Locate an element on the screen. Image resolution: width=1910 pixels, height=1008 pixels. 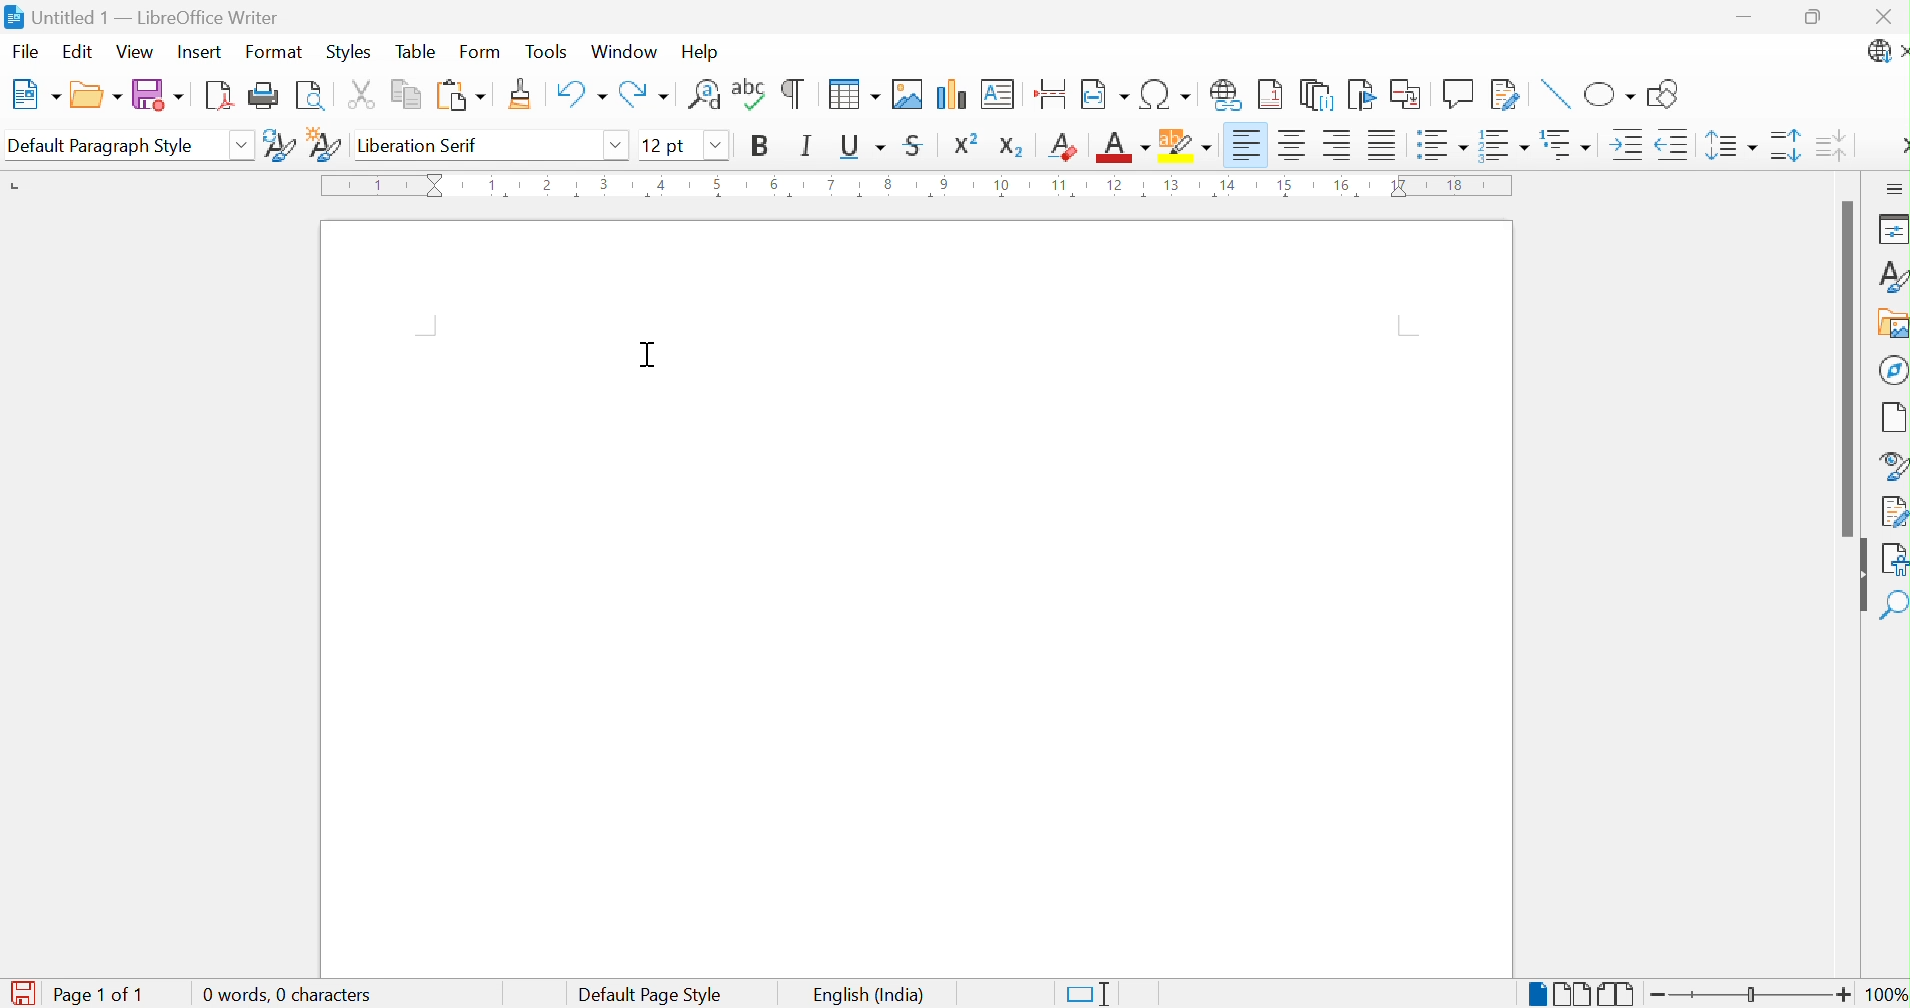
Help is located at coordinates (699, 53).